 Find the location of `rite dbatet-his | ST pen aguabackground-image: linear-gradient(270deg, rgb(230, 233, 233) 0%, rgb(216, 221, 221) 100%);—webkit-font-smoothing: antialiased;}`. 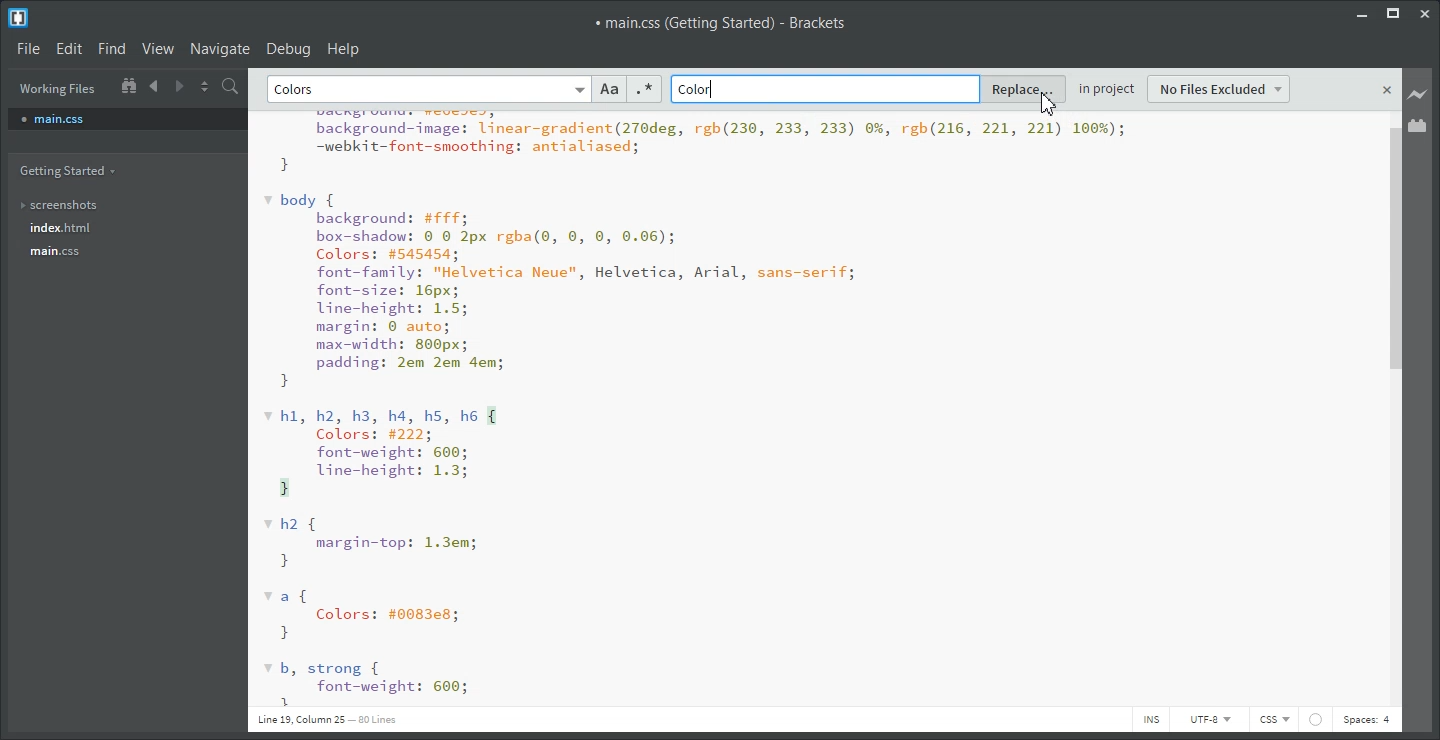

rite dbatet-his | ST pen aguabackground-image: linear-gradient(270deg, rgb(230, 233, 233) 0%, rgb(216, 221, 221) 100%);—webkit-font-smoothing: antialiased;} is located at coordinates (694, 143).